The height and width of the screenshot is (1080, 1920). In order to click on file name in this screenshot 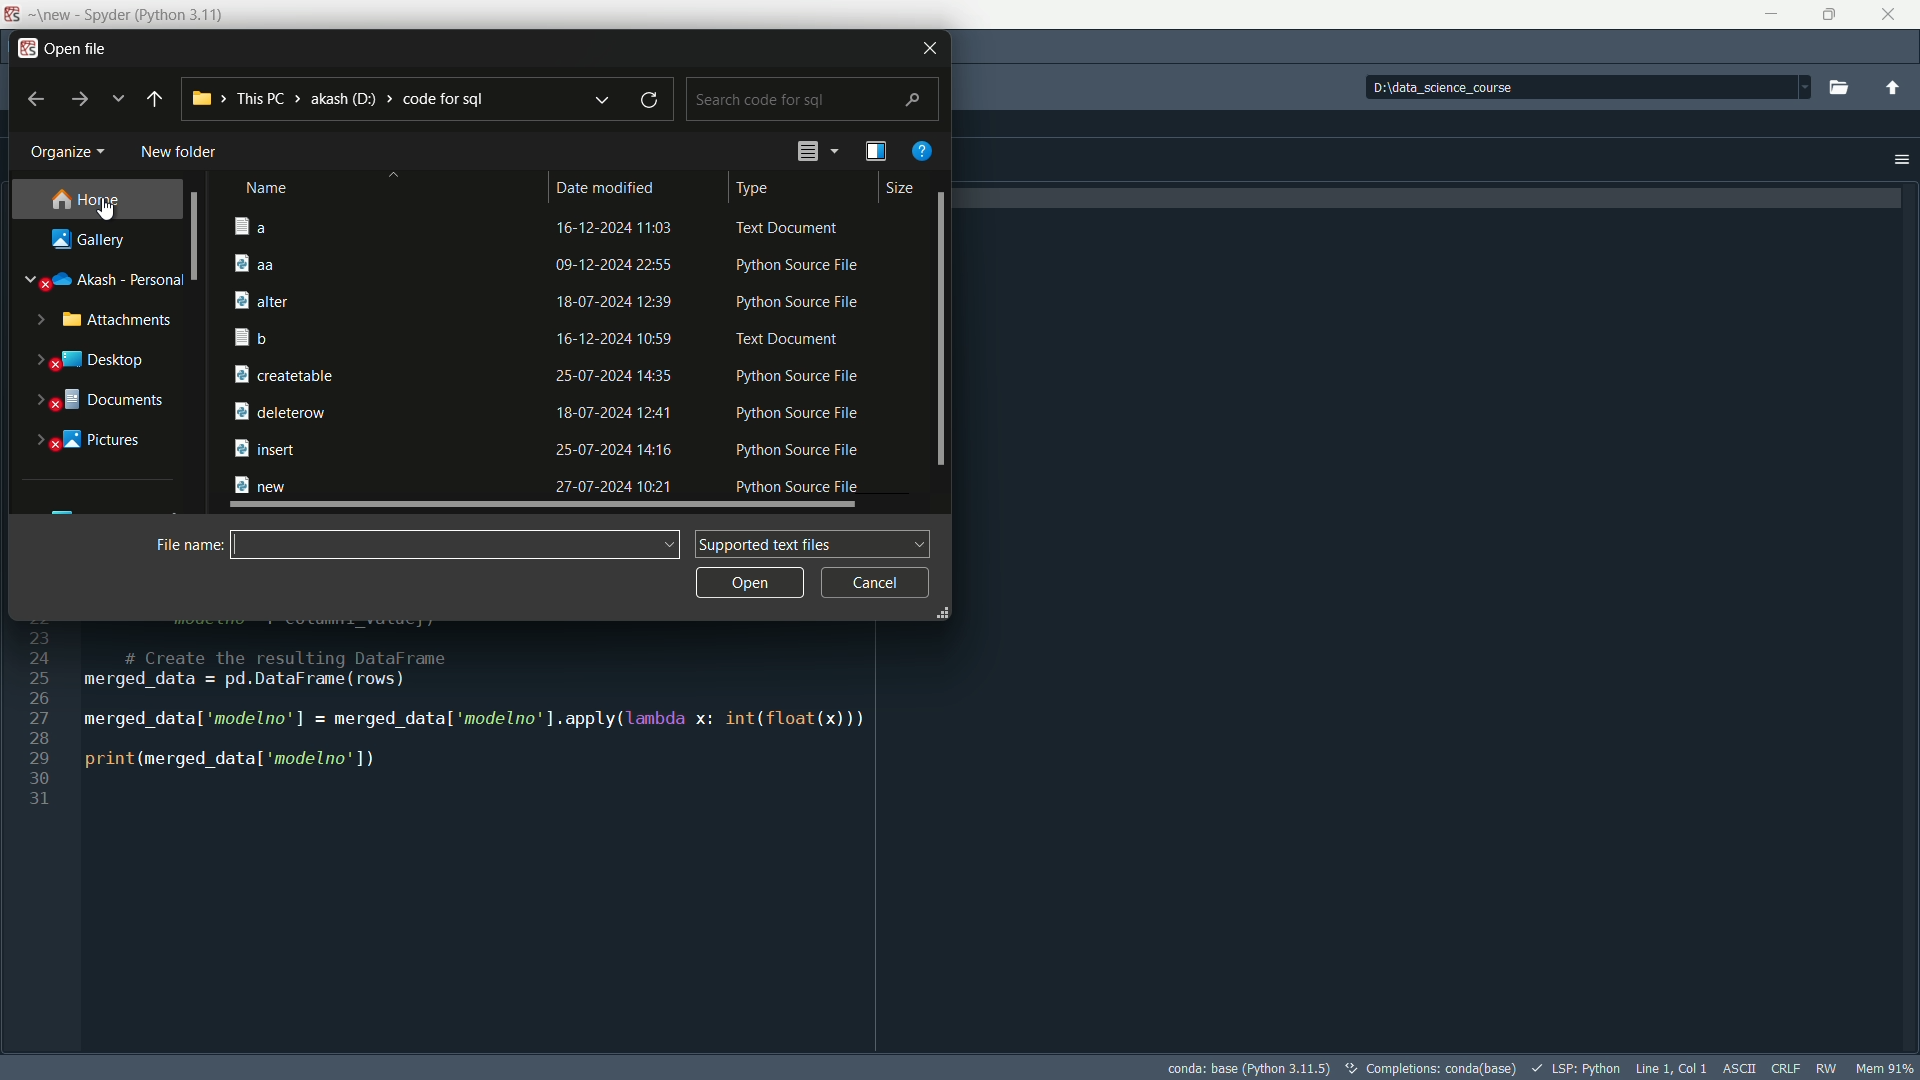, I will do `click(372, 448)`.